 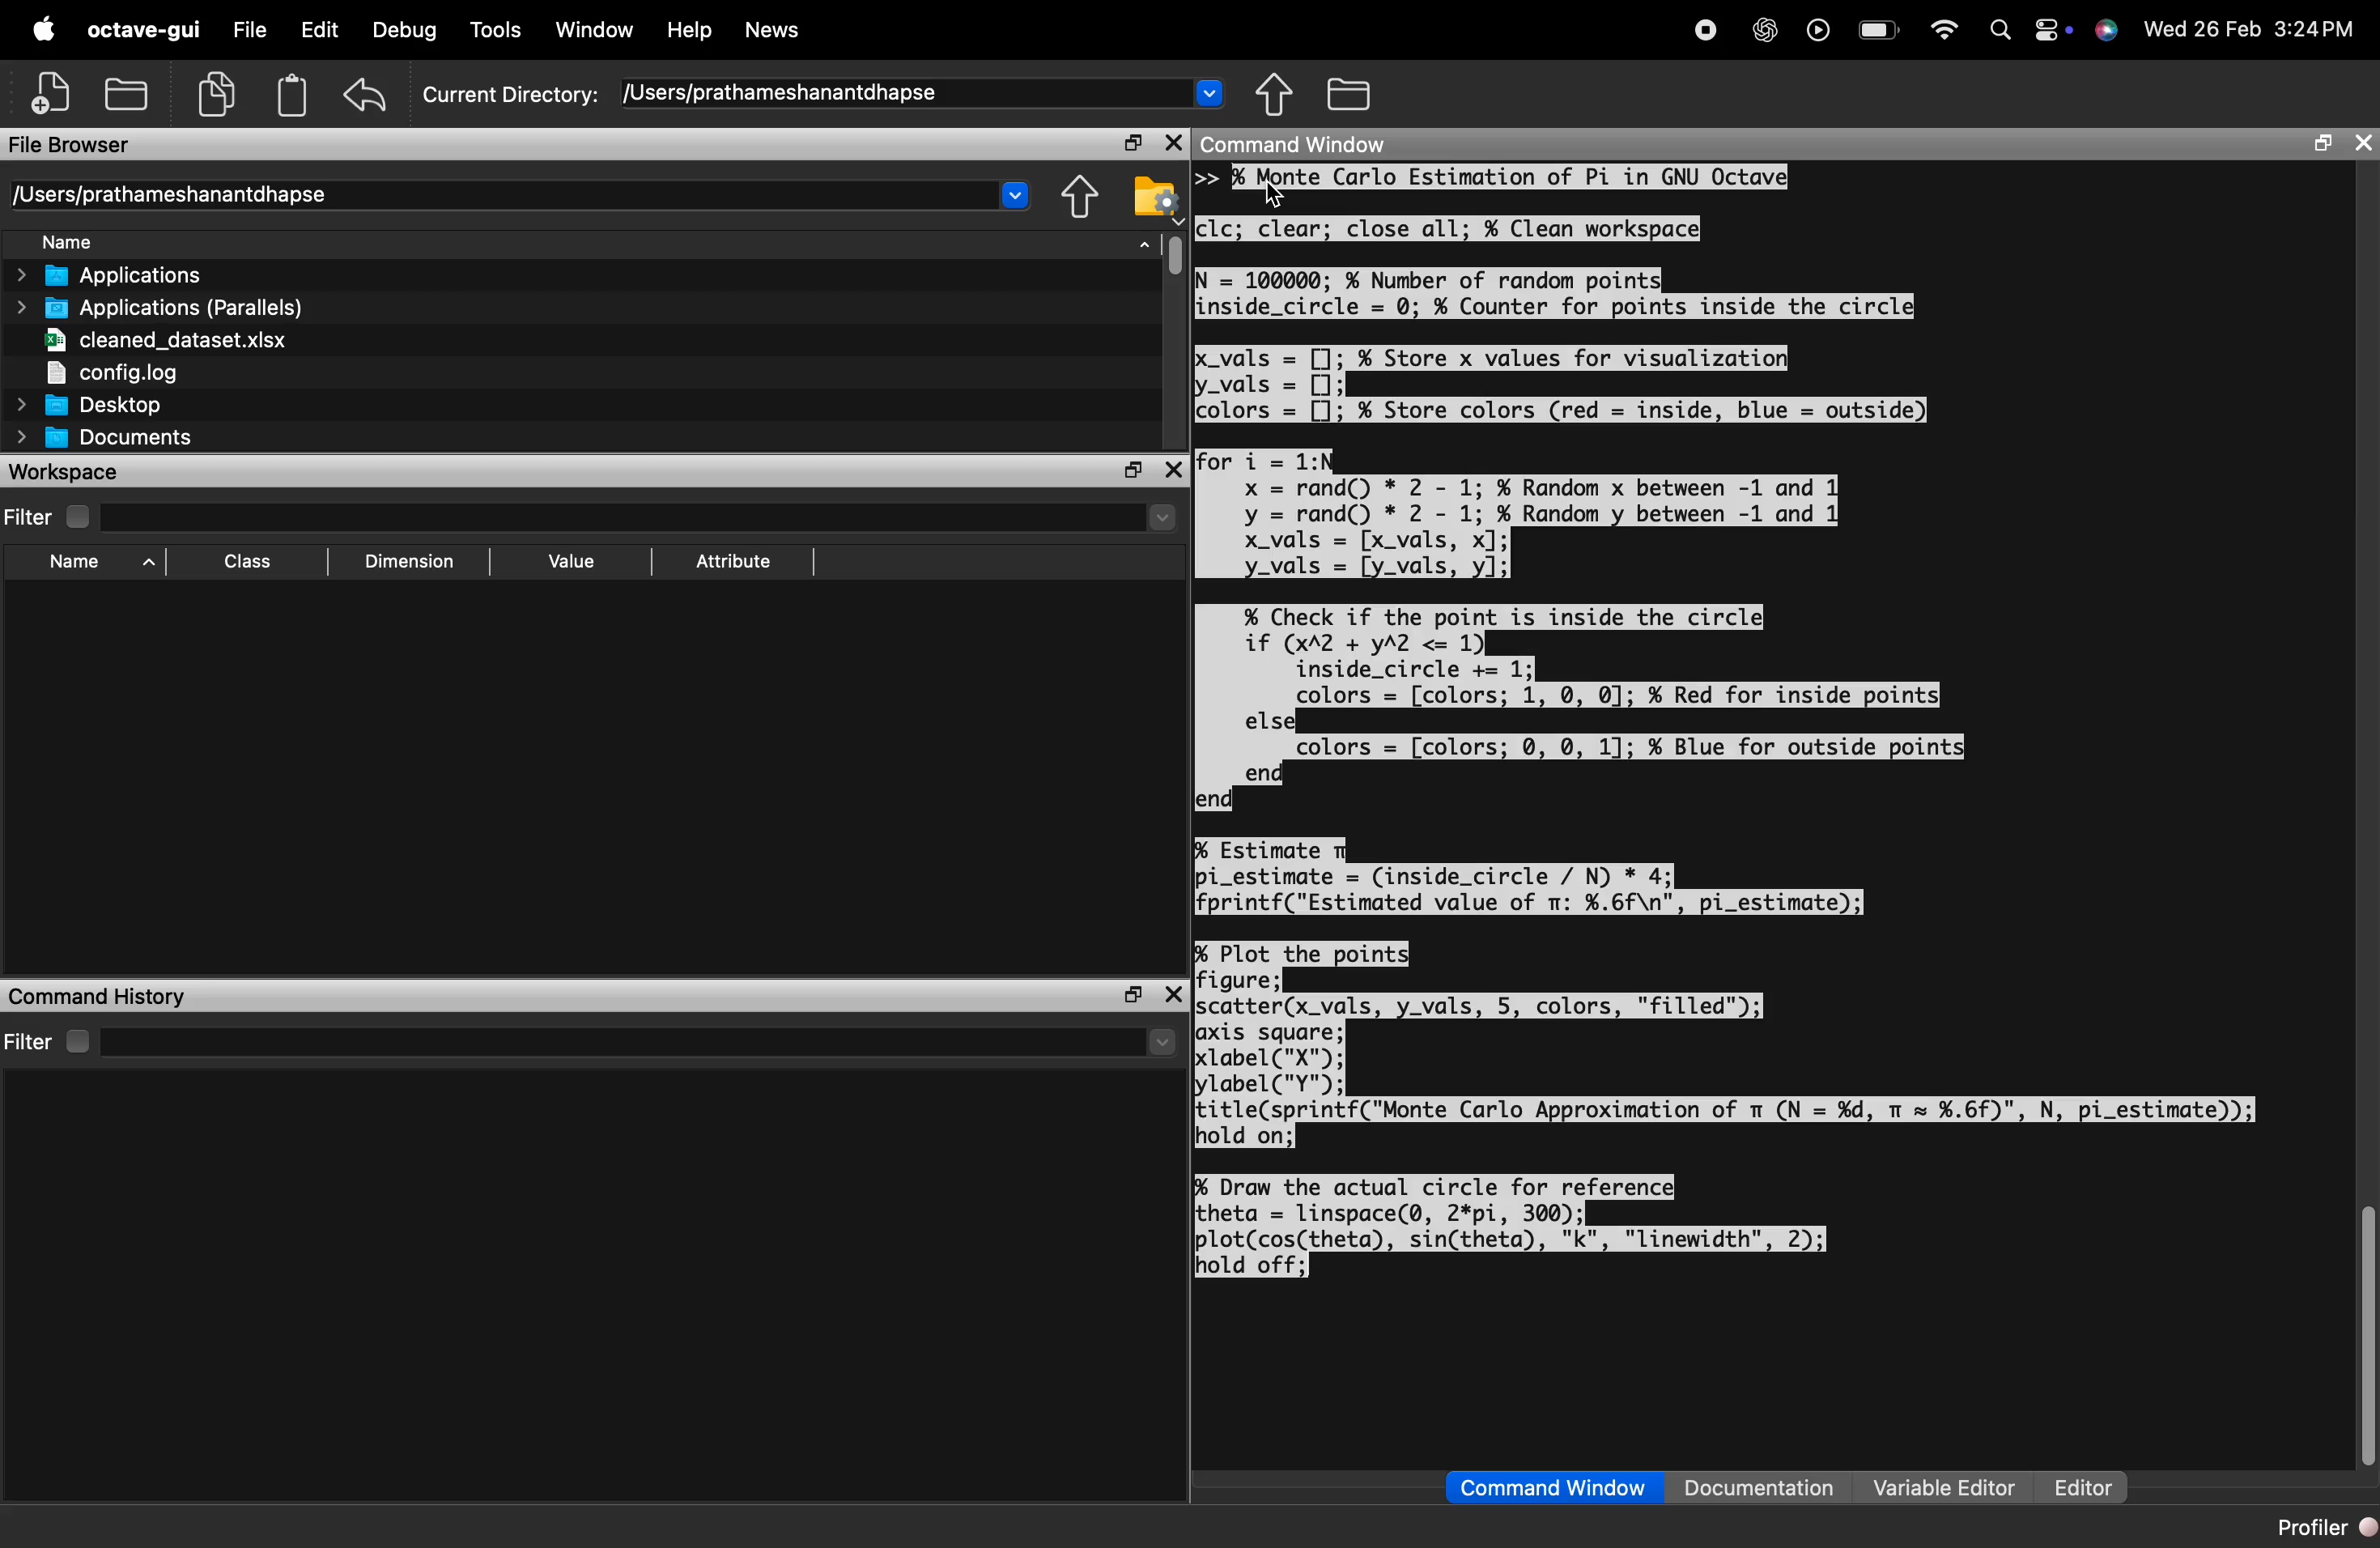 I want to click on recorder, so click(x=1702, y=31).